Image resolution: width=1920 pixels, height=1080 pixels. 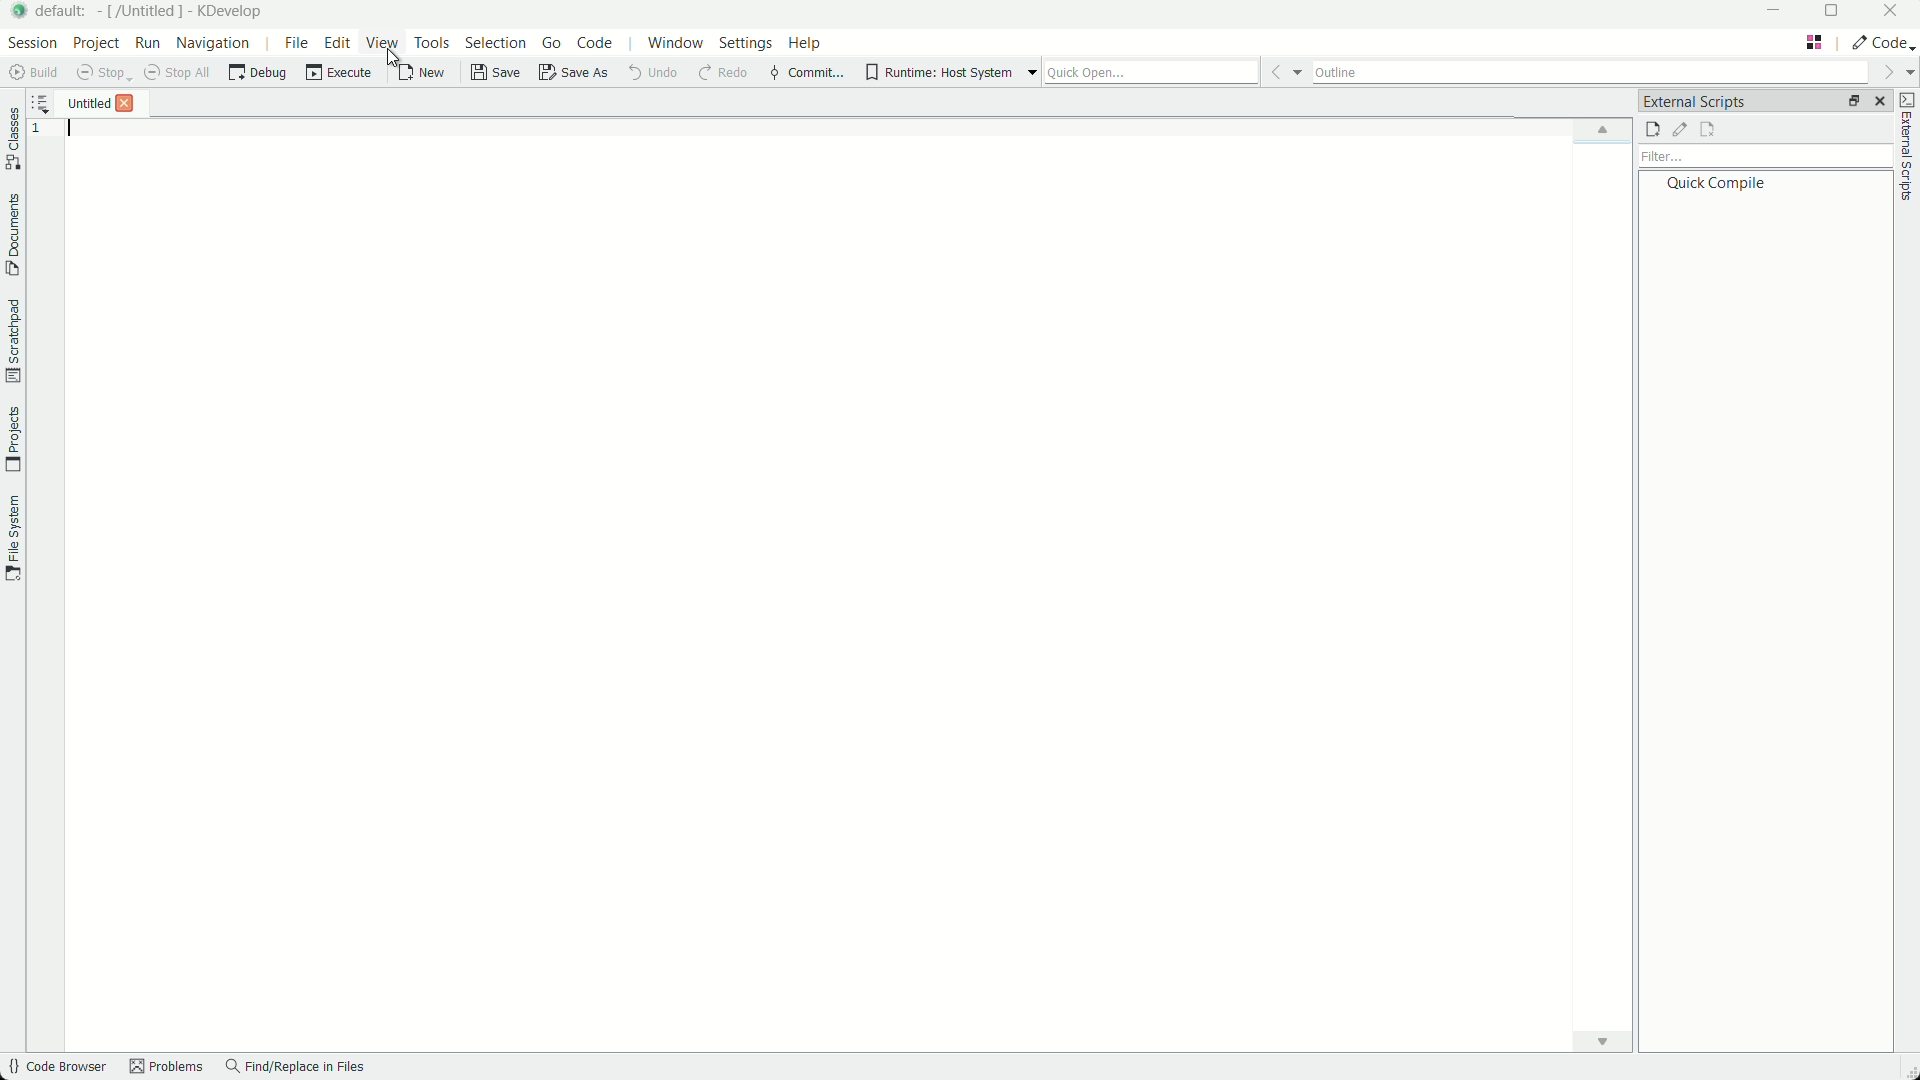 What do you see at coordinates (947, 72) in the screenshot?
I see `runtime host system` at bounding box center [947, 72].